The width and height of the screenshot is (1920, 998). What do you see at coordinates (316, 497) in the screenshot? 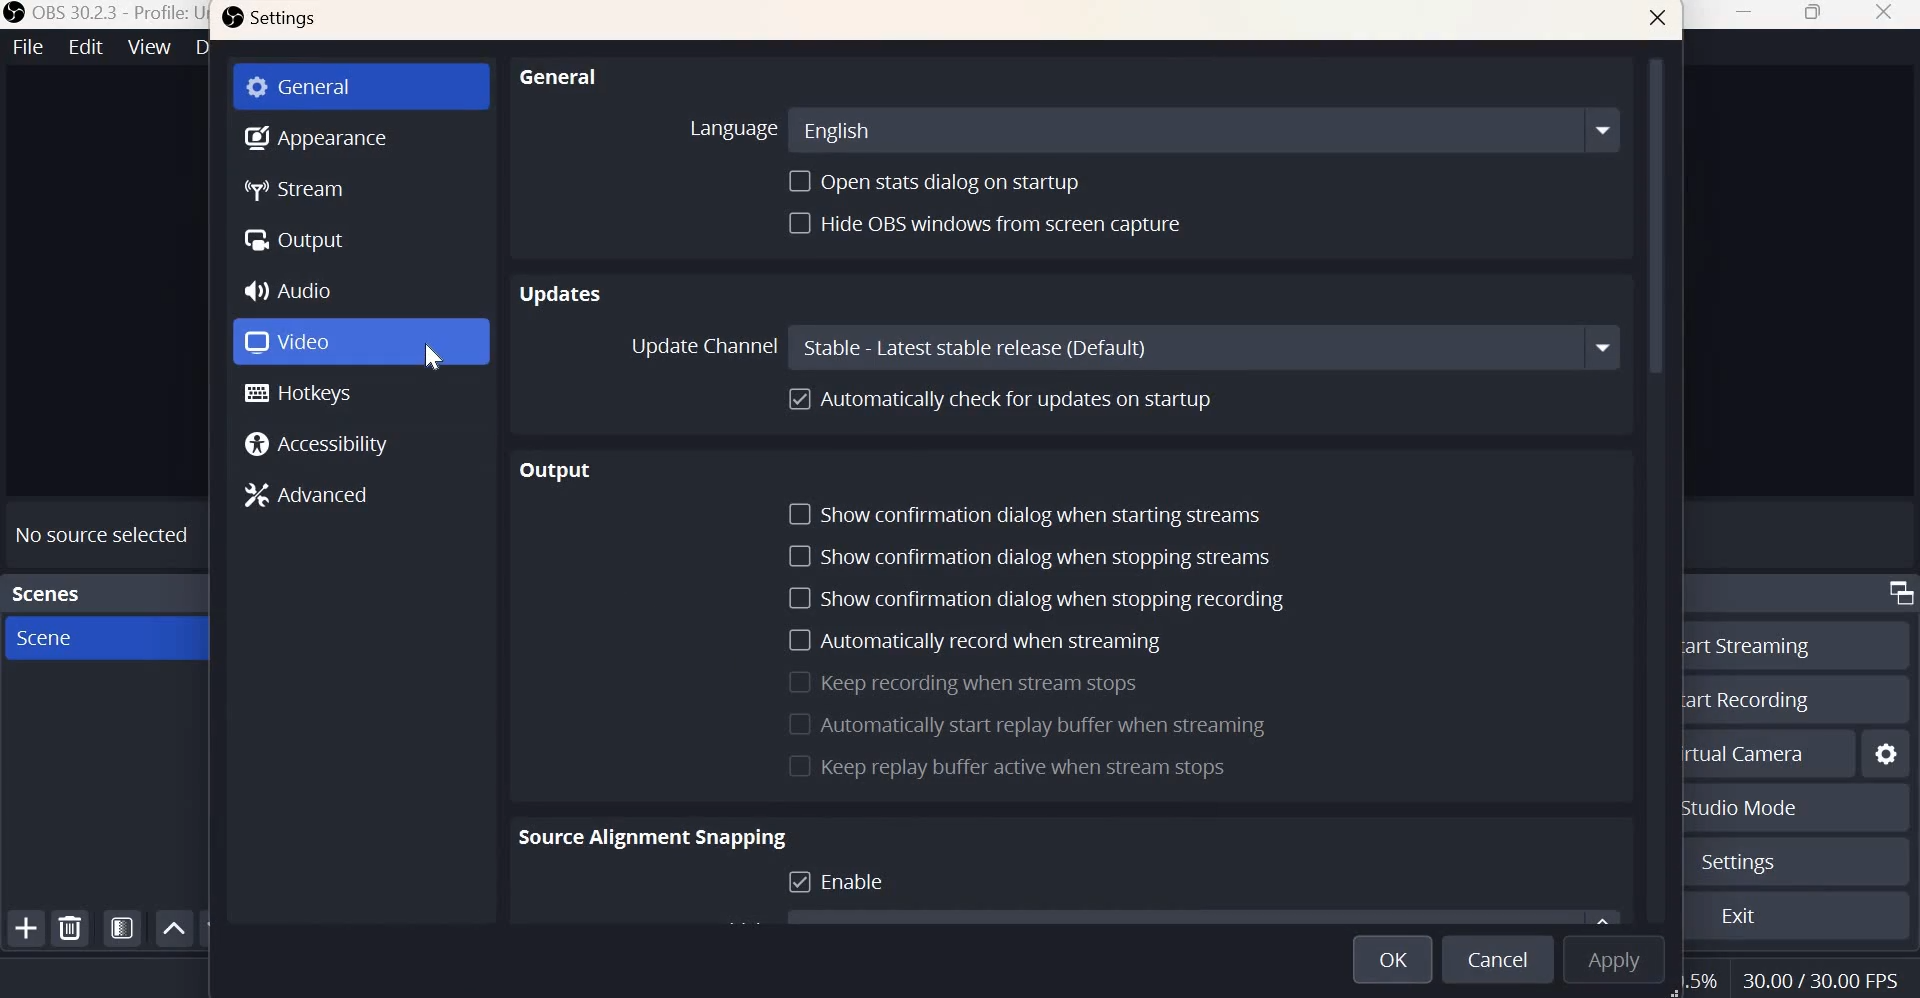
I see `Advances` at bounding box center [316, 497].